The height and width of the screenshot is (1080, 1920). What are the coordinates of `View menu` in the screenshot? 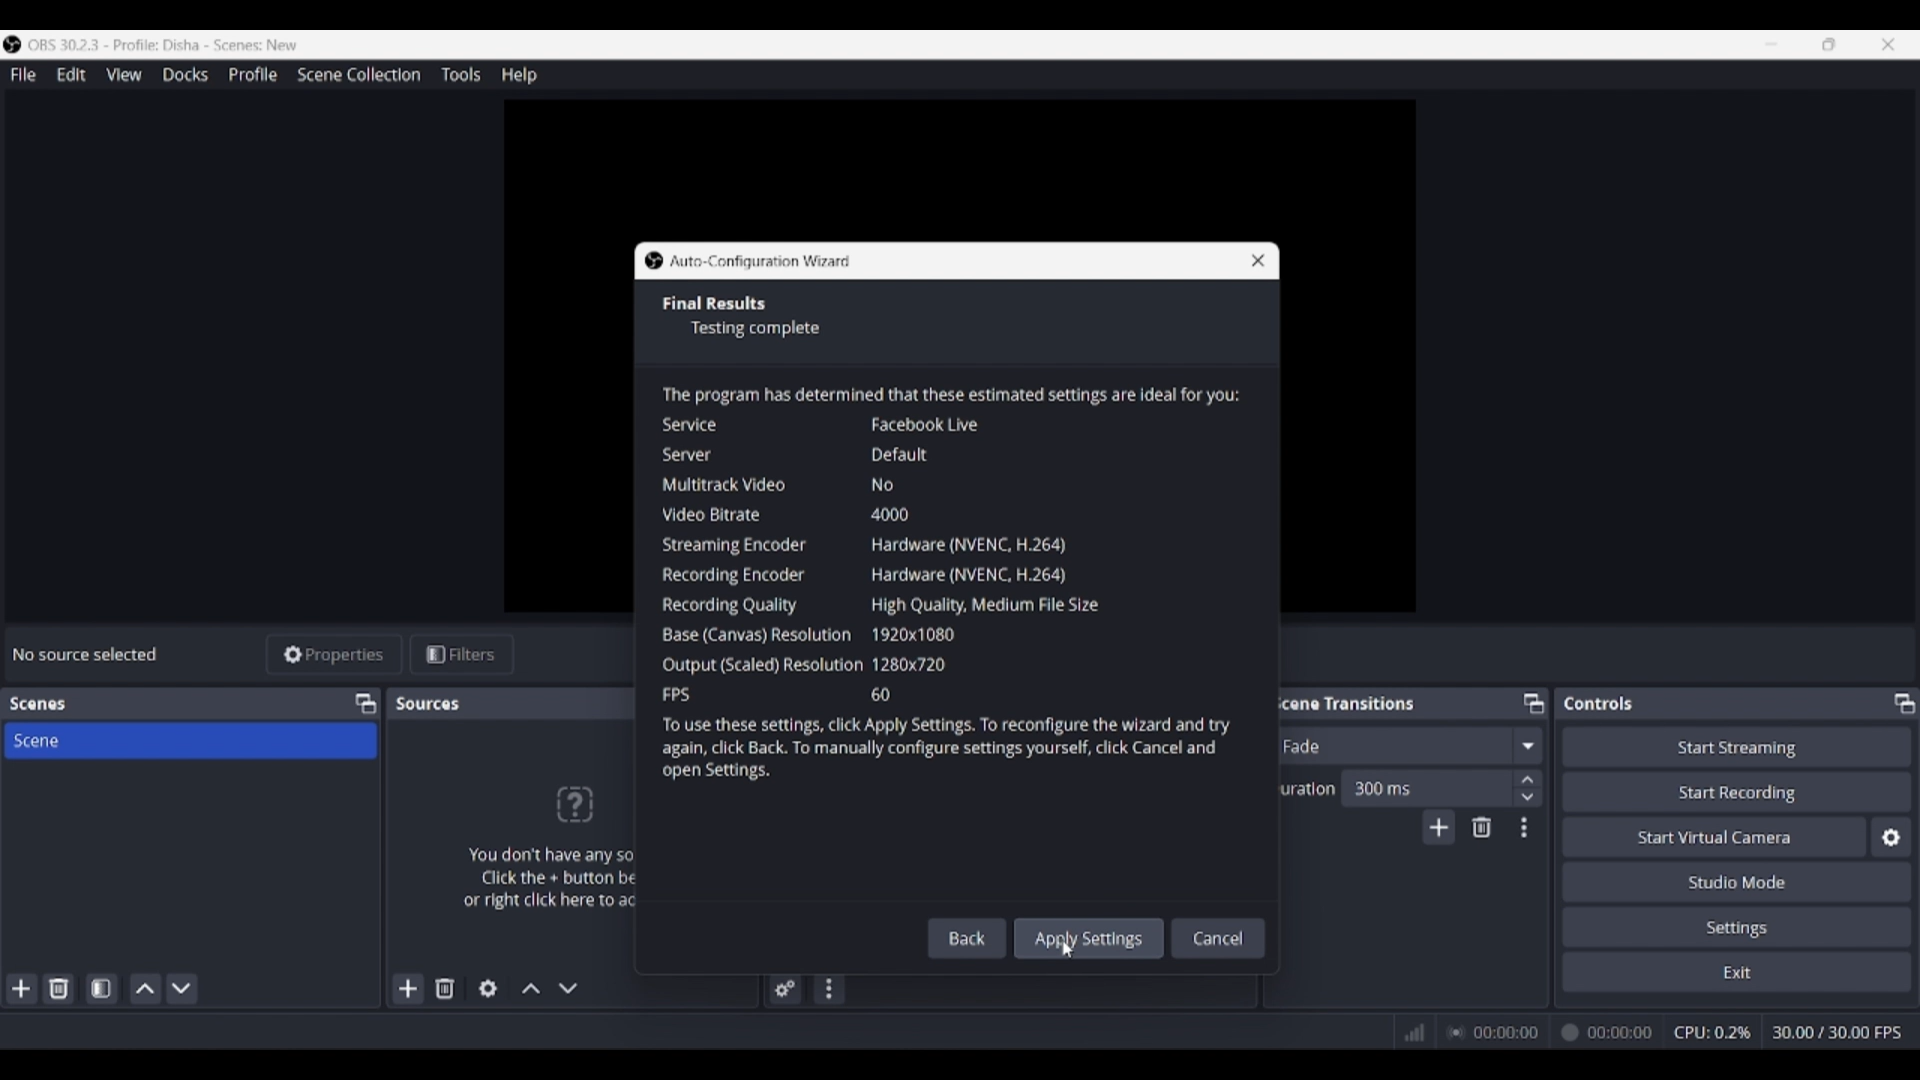 It's located at (124, 74).